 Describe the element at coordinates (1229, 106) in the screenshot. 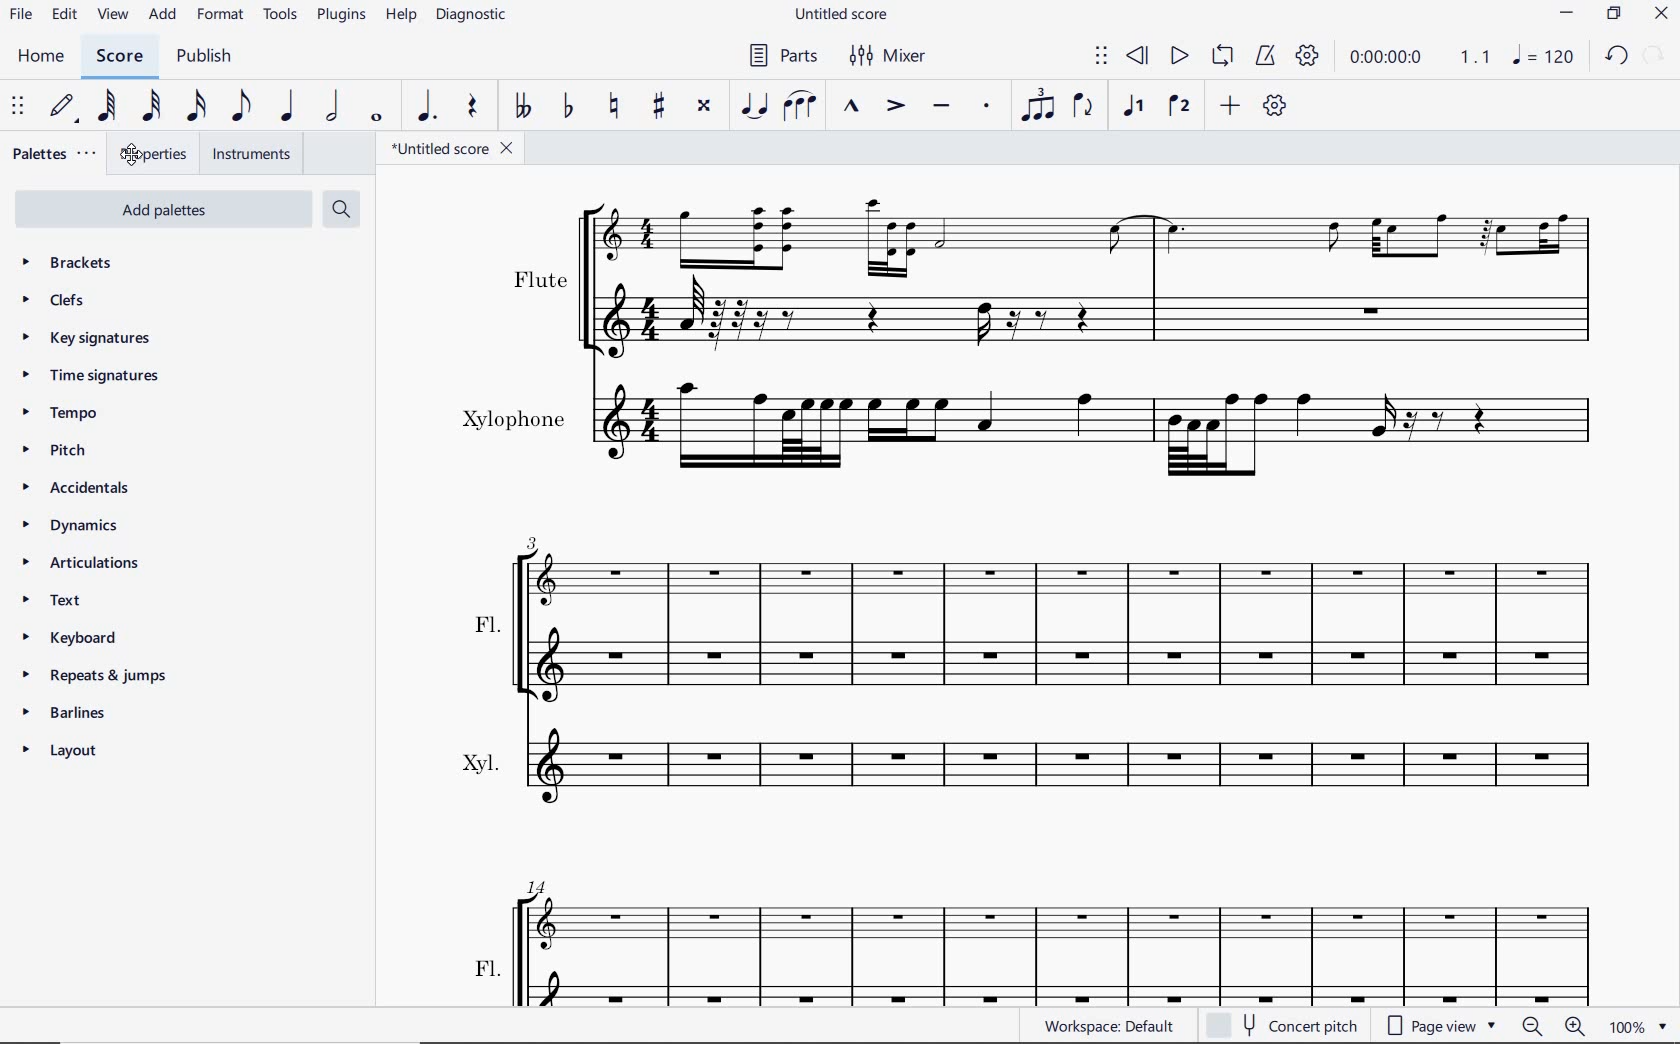

I see `ADD` at that location.